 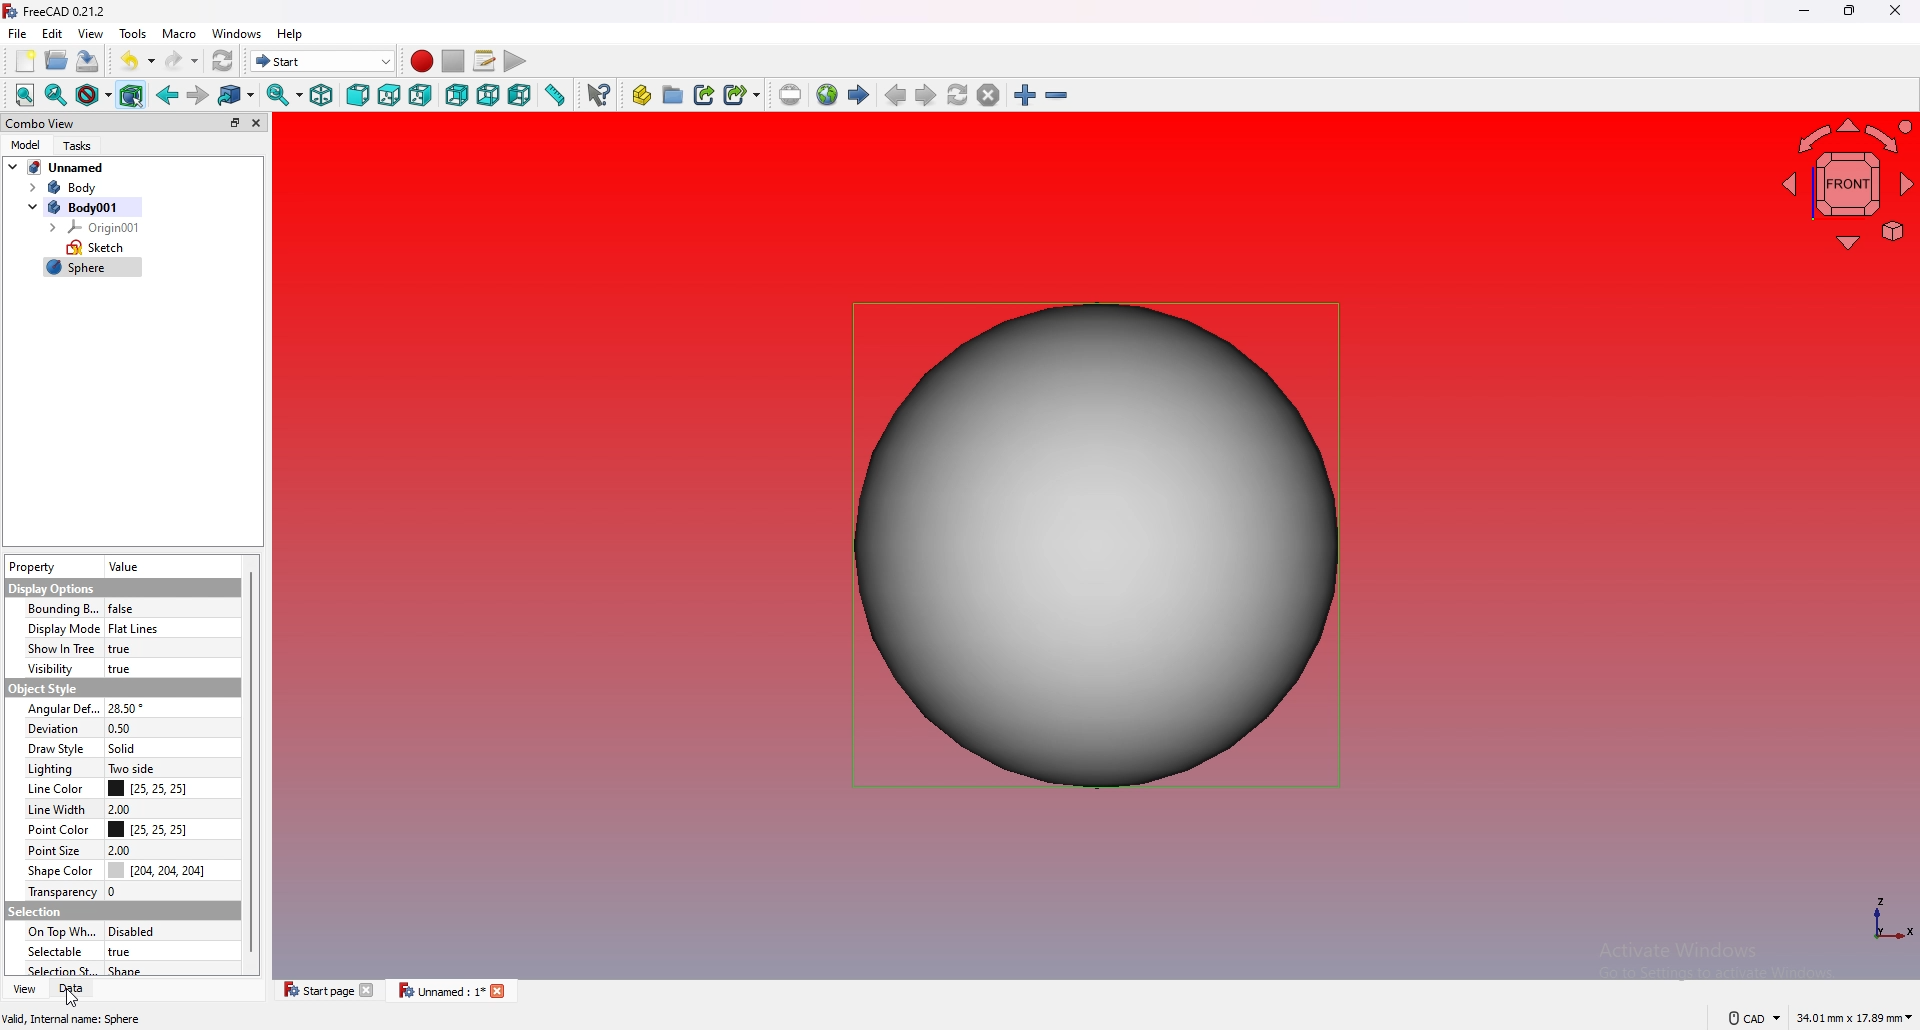 What do you see at coordinates (489, 96) in the screenshot?
I see `bottom` at bounding box center [489, 96].